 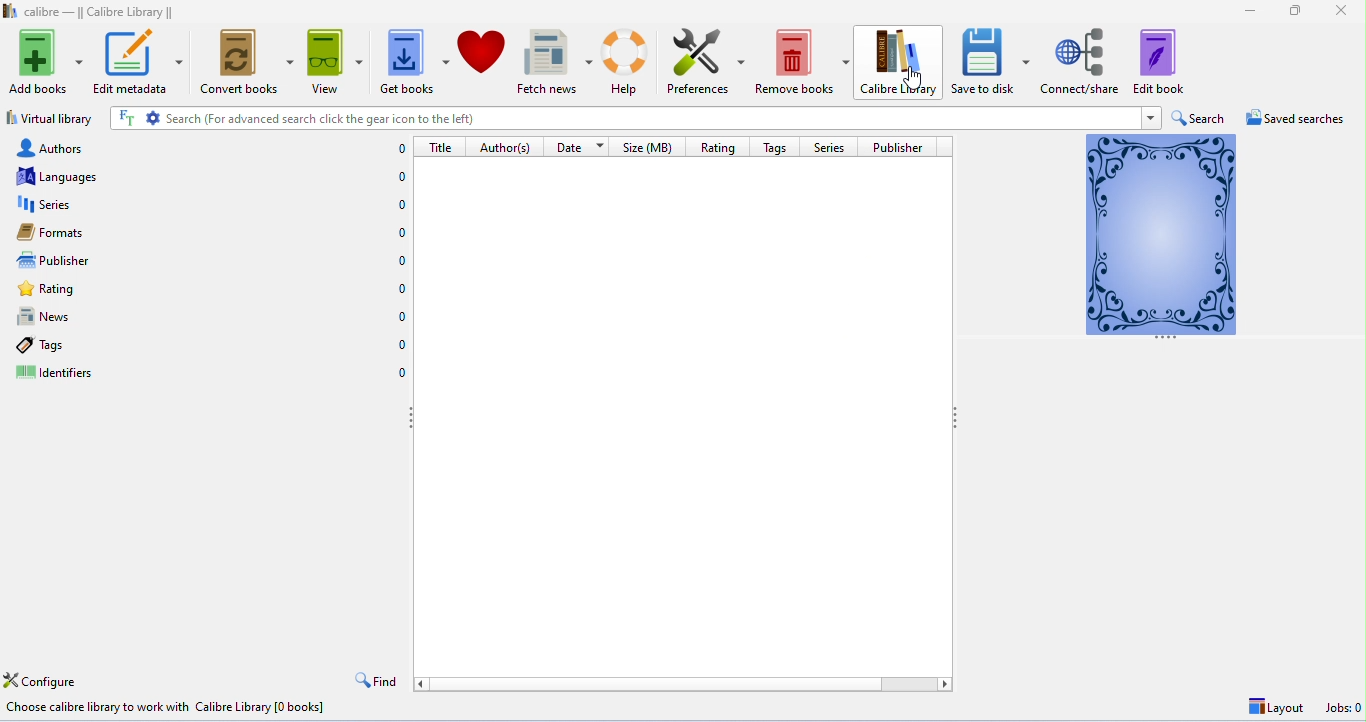 What do you see at coordinates (46, 62) in the screenshot?
I see `add books` at bounding box center [46, 62].